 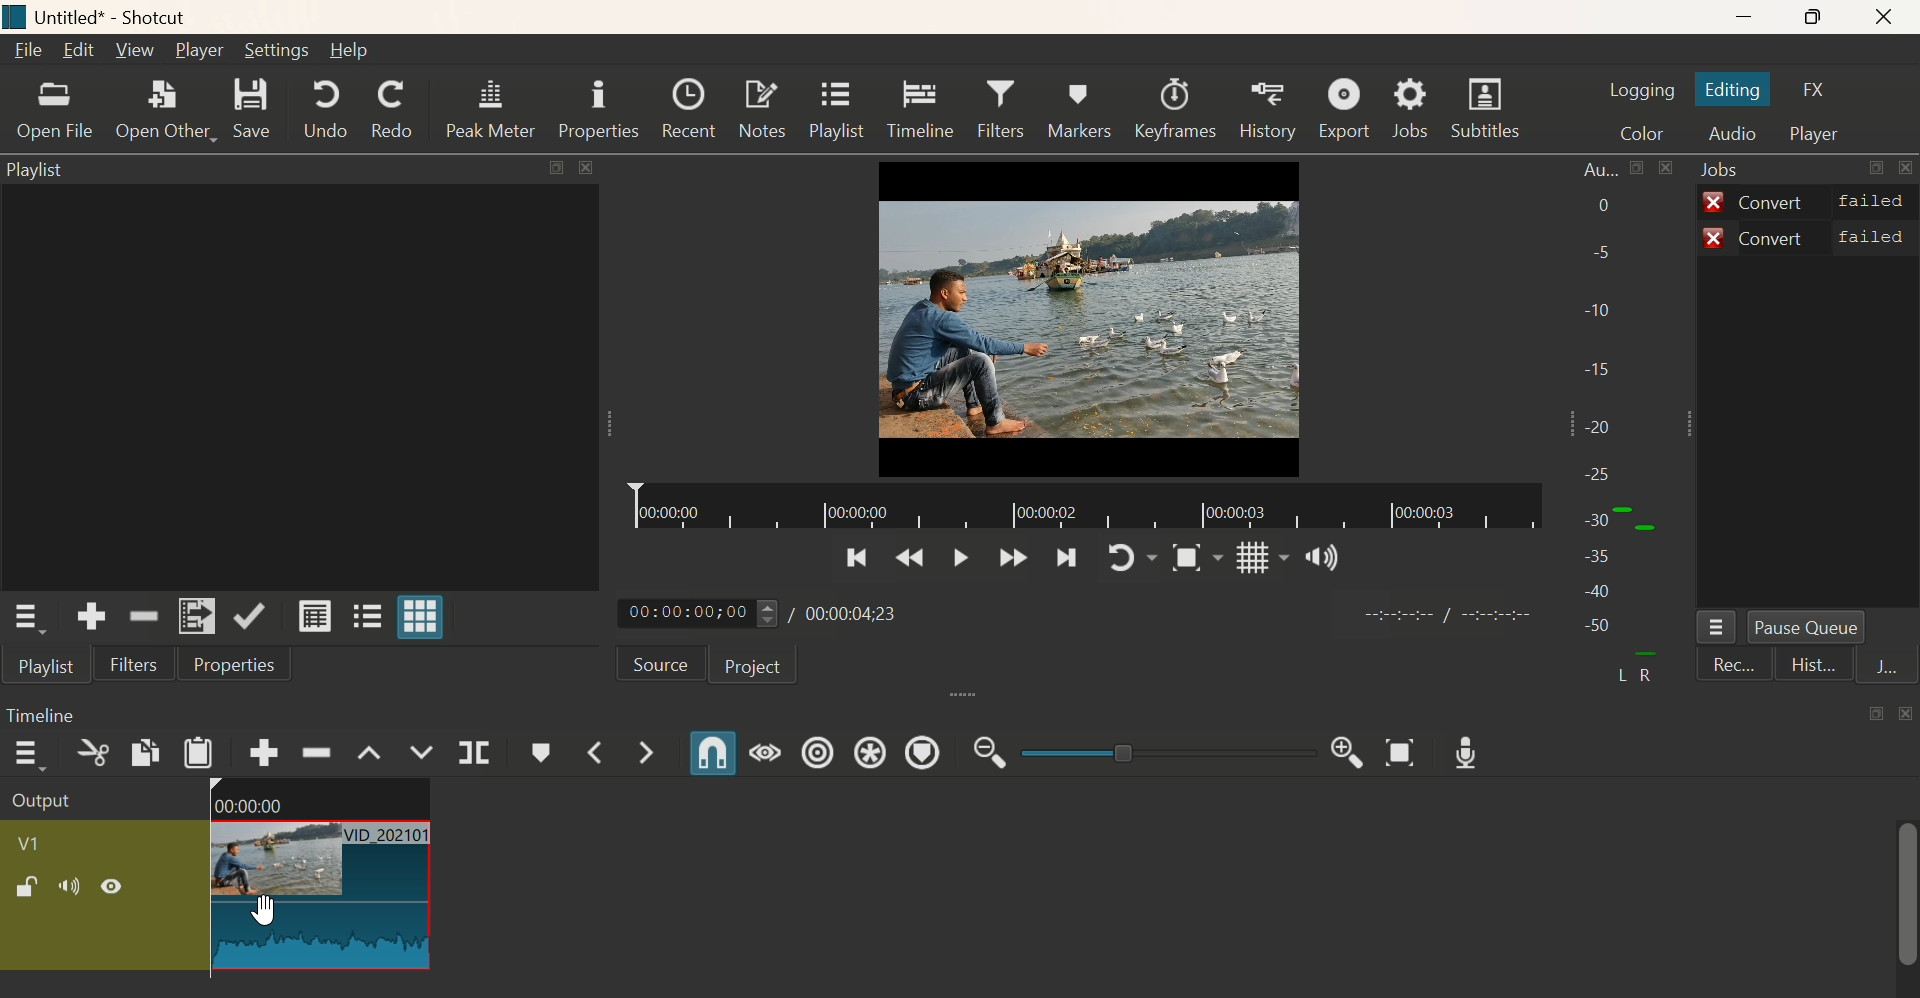 I want to click on Timeline, so click(x=1083, y=507).